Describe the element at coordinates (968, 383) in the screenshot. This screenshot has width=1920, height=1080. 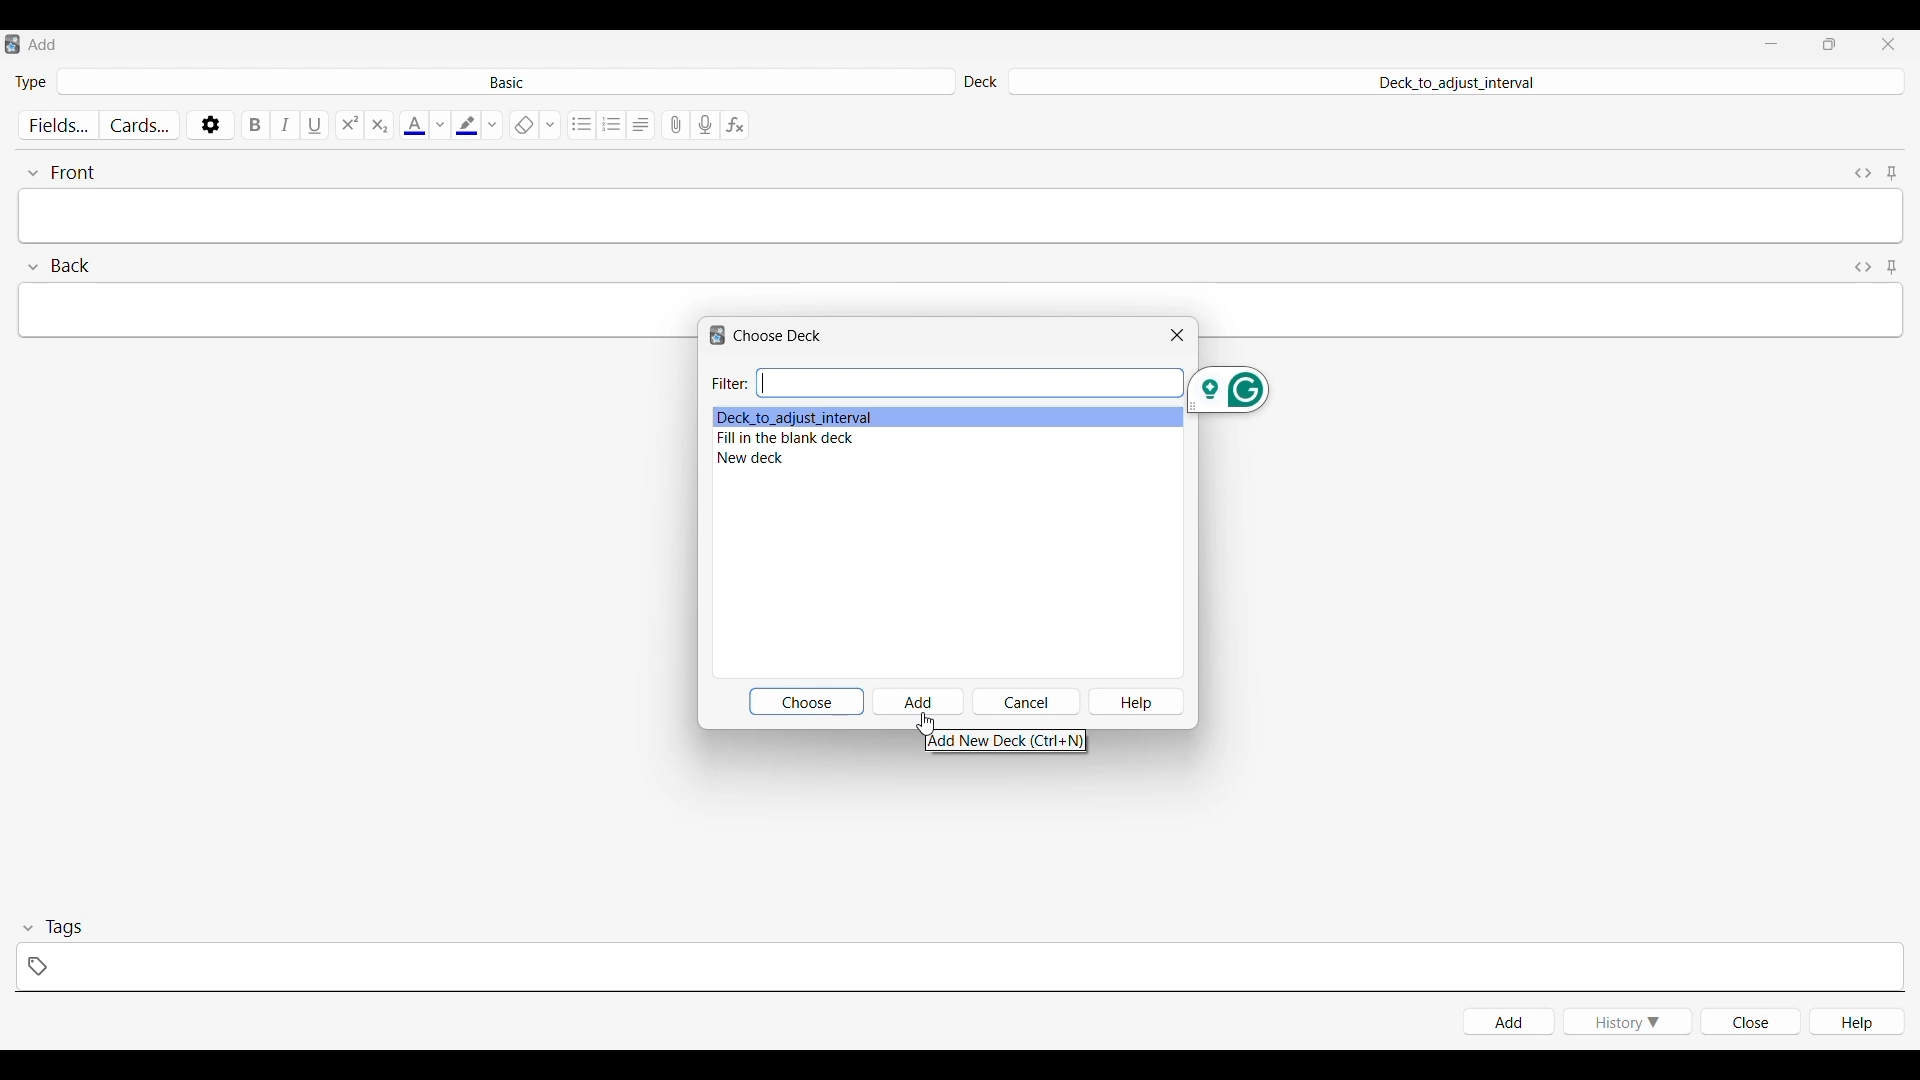
I see `Type in filter` at that location.